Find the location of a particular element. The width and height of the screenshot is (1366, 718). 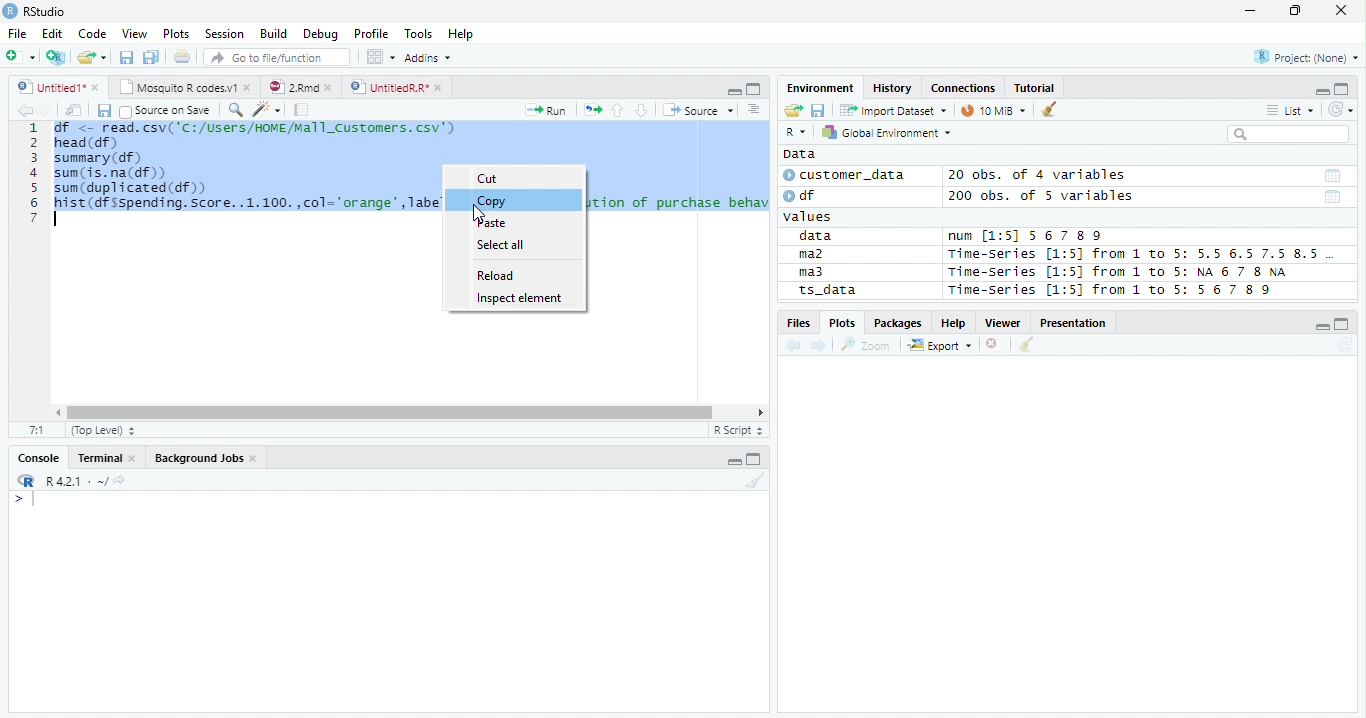

Date is located at coordinates (1331, 176).